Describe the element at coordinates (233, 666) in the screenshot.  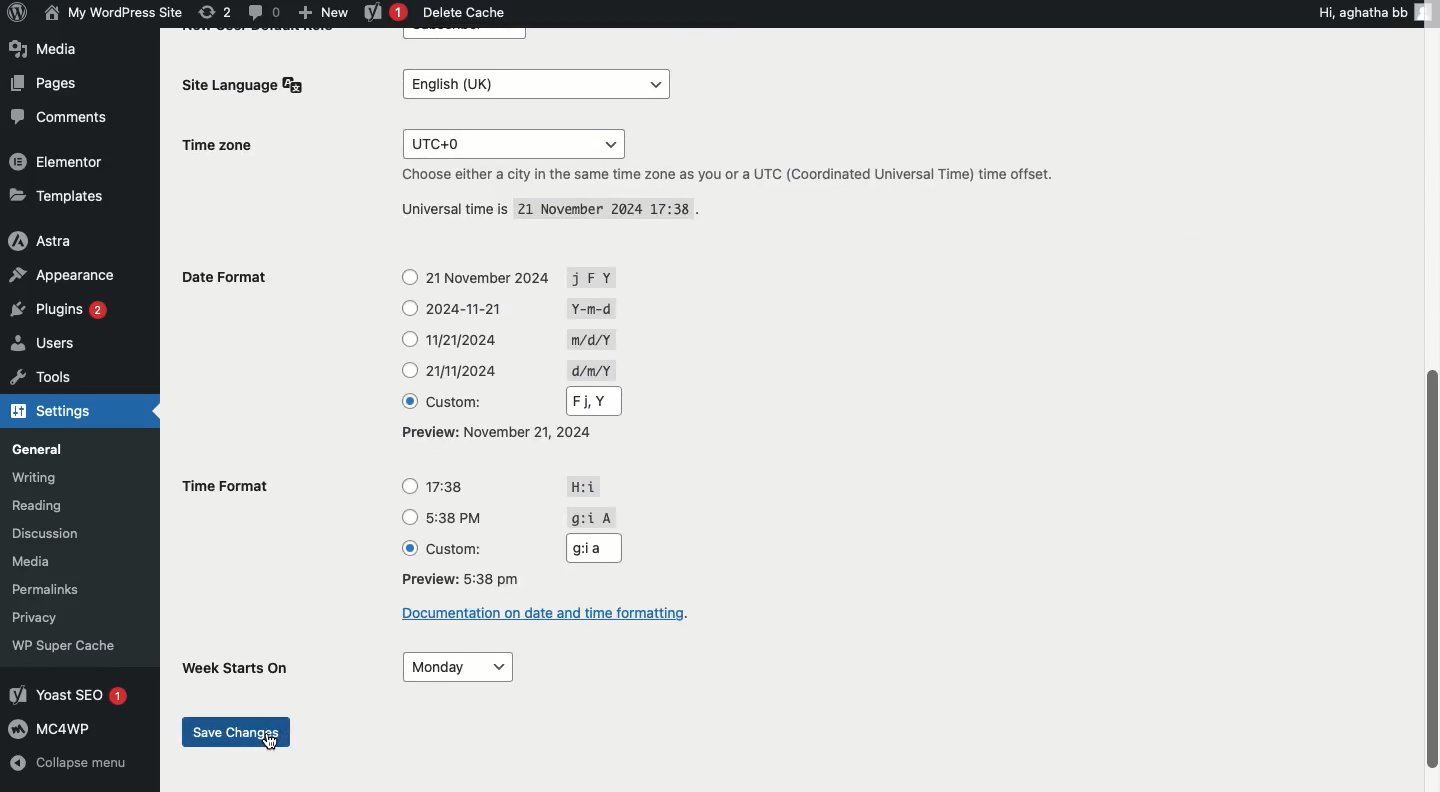
I see `Week start on` at that location.